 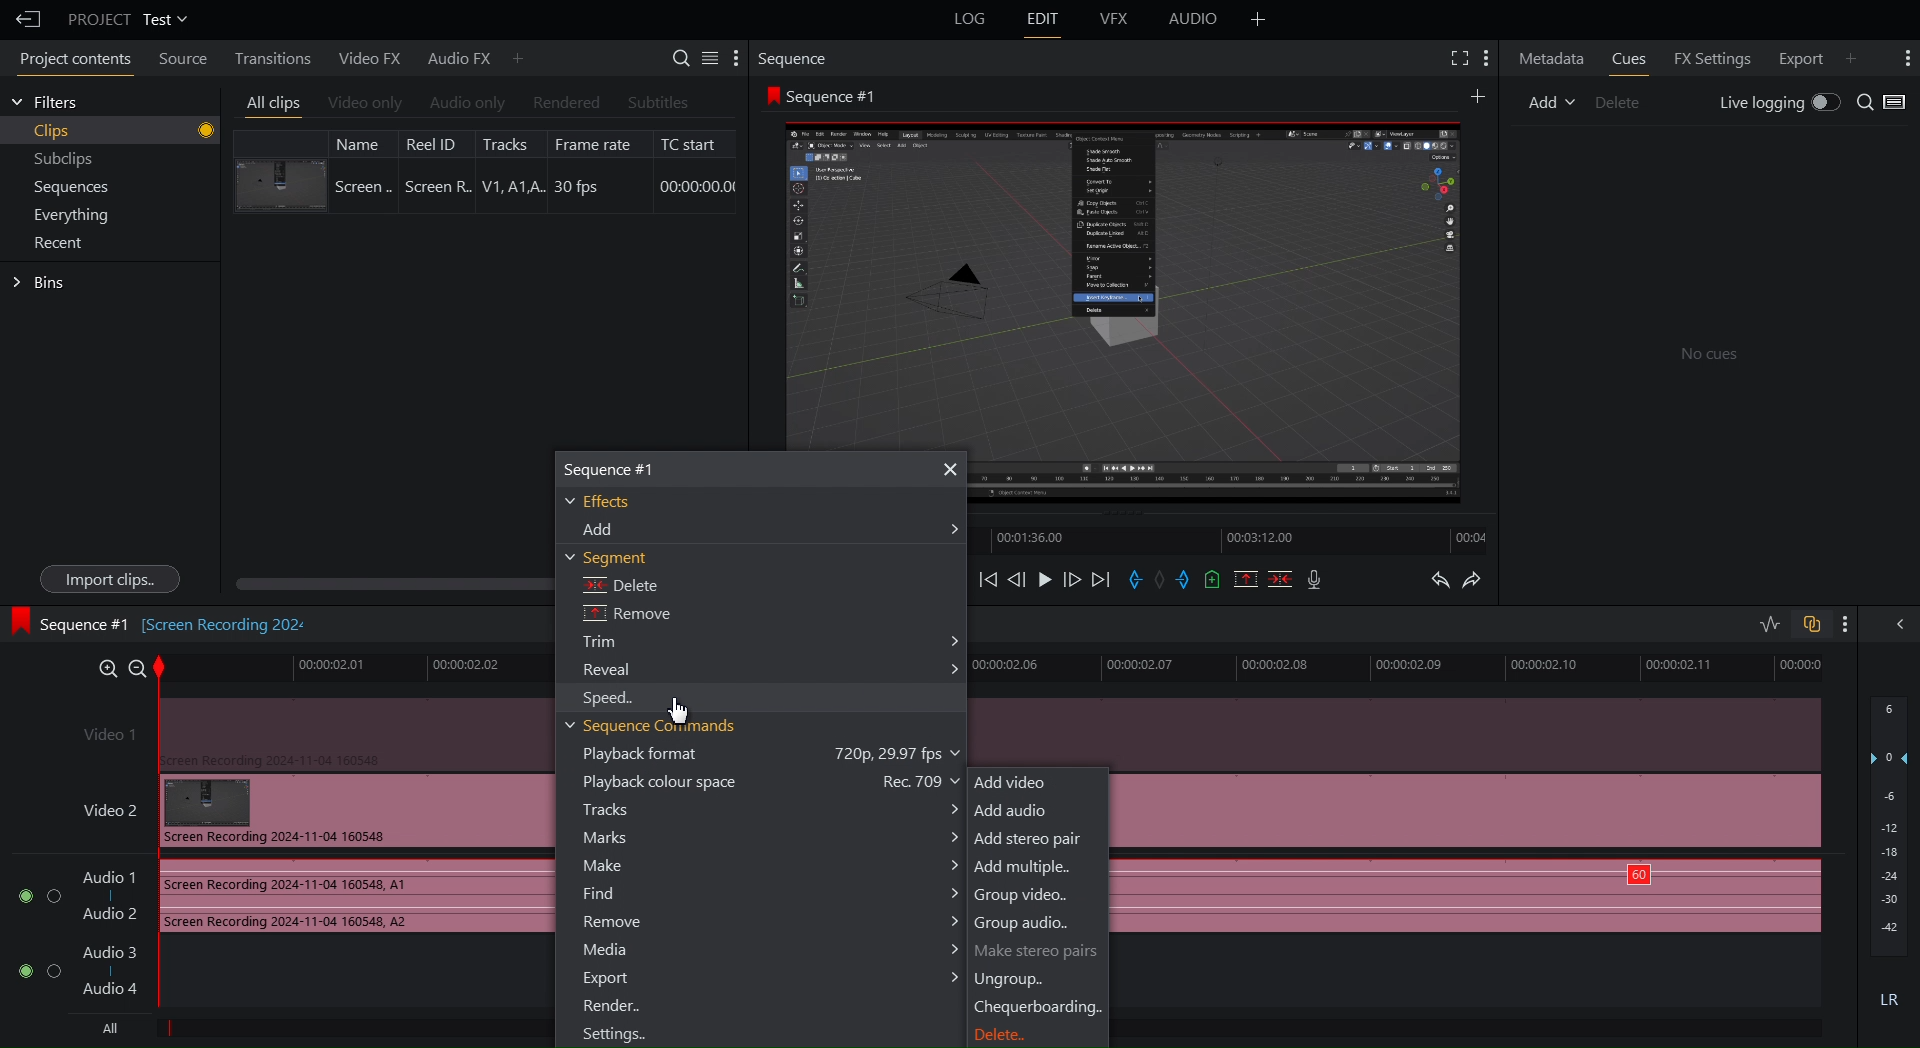 I want to click on Subclips, so click(x=65, y=162).